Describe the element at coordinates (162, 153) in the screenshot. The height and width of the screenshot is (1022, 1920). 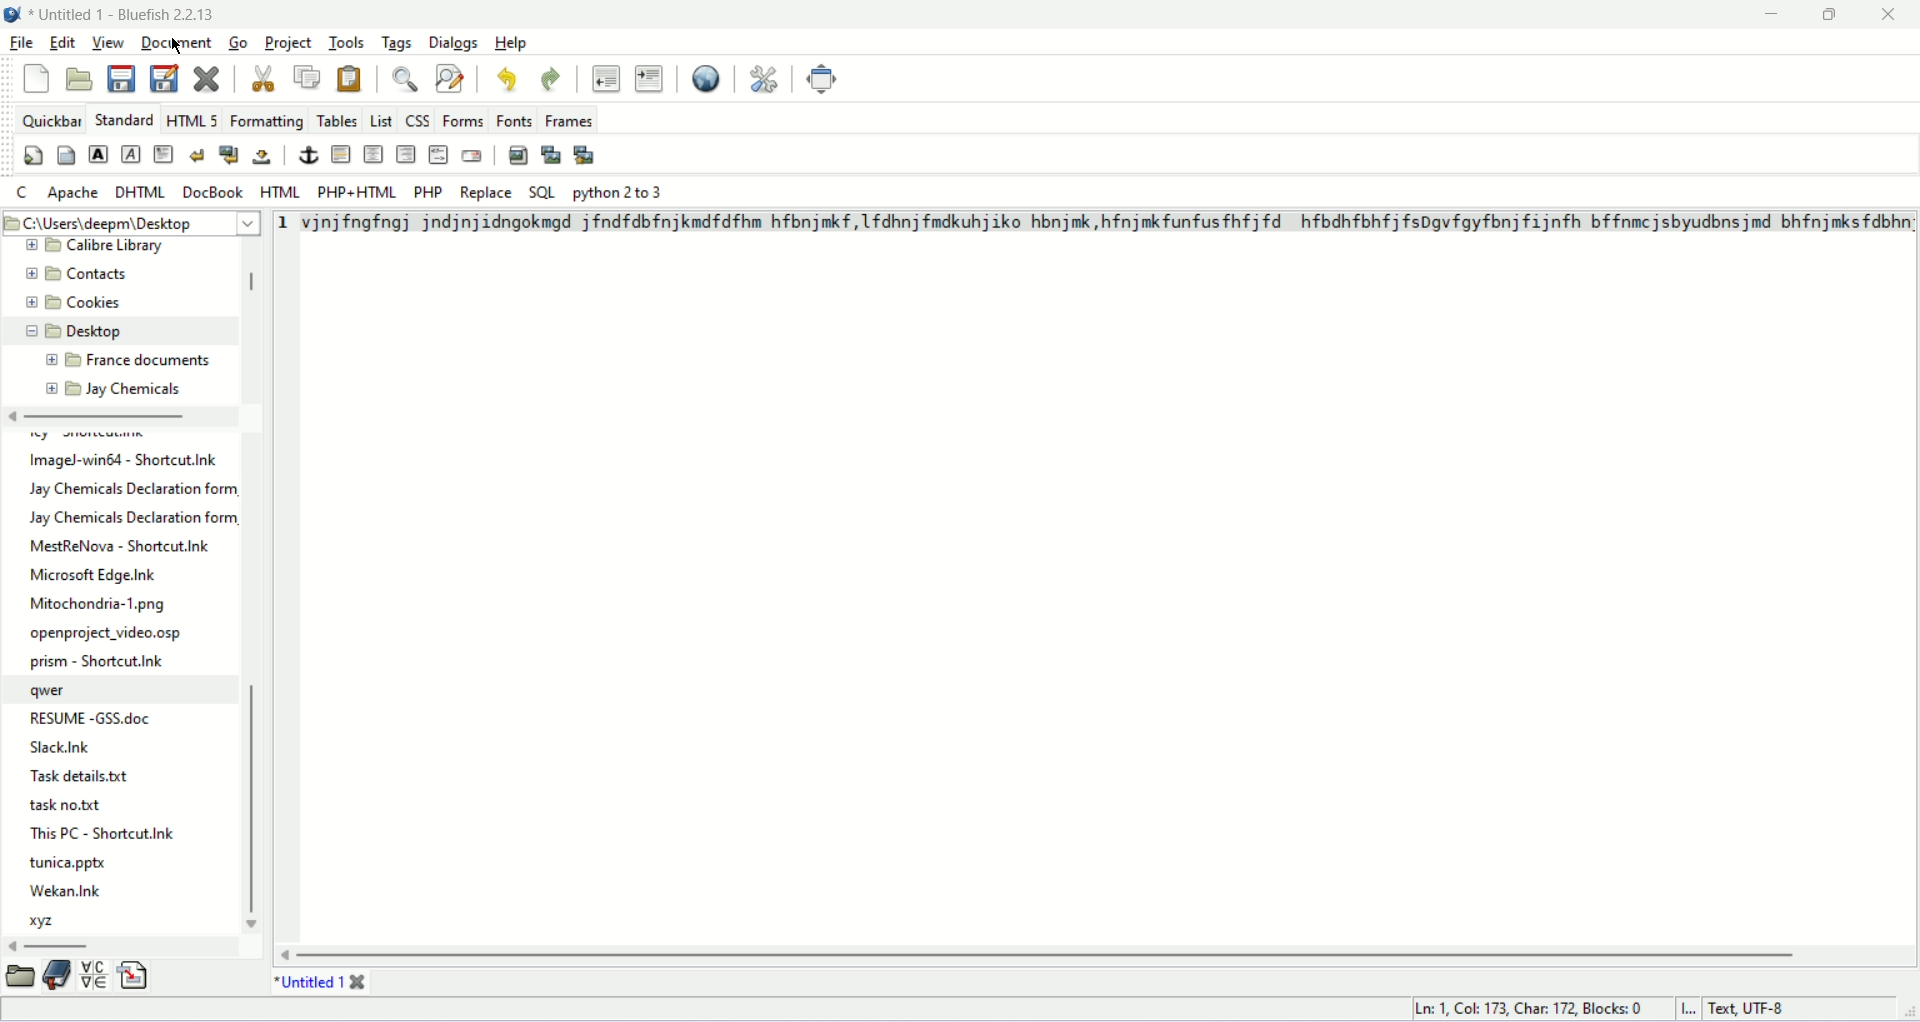
I see `paragraph` at that location.